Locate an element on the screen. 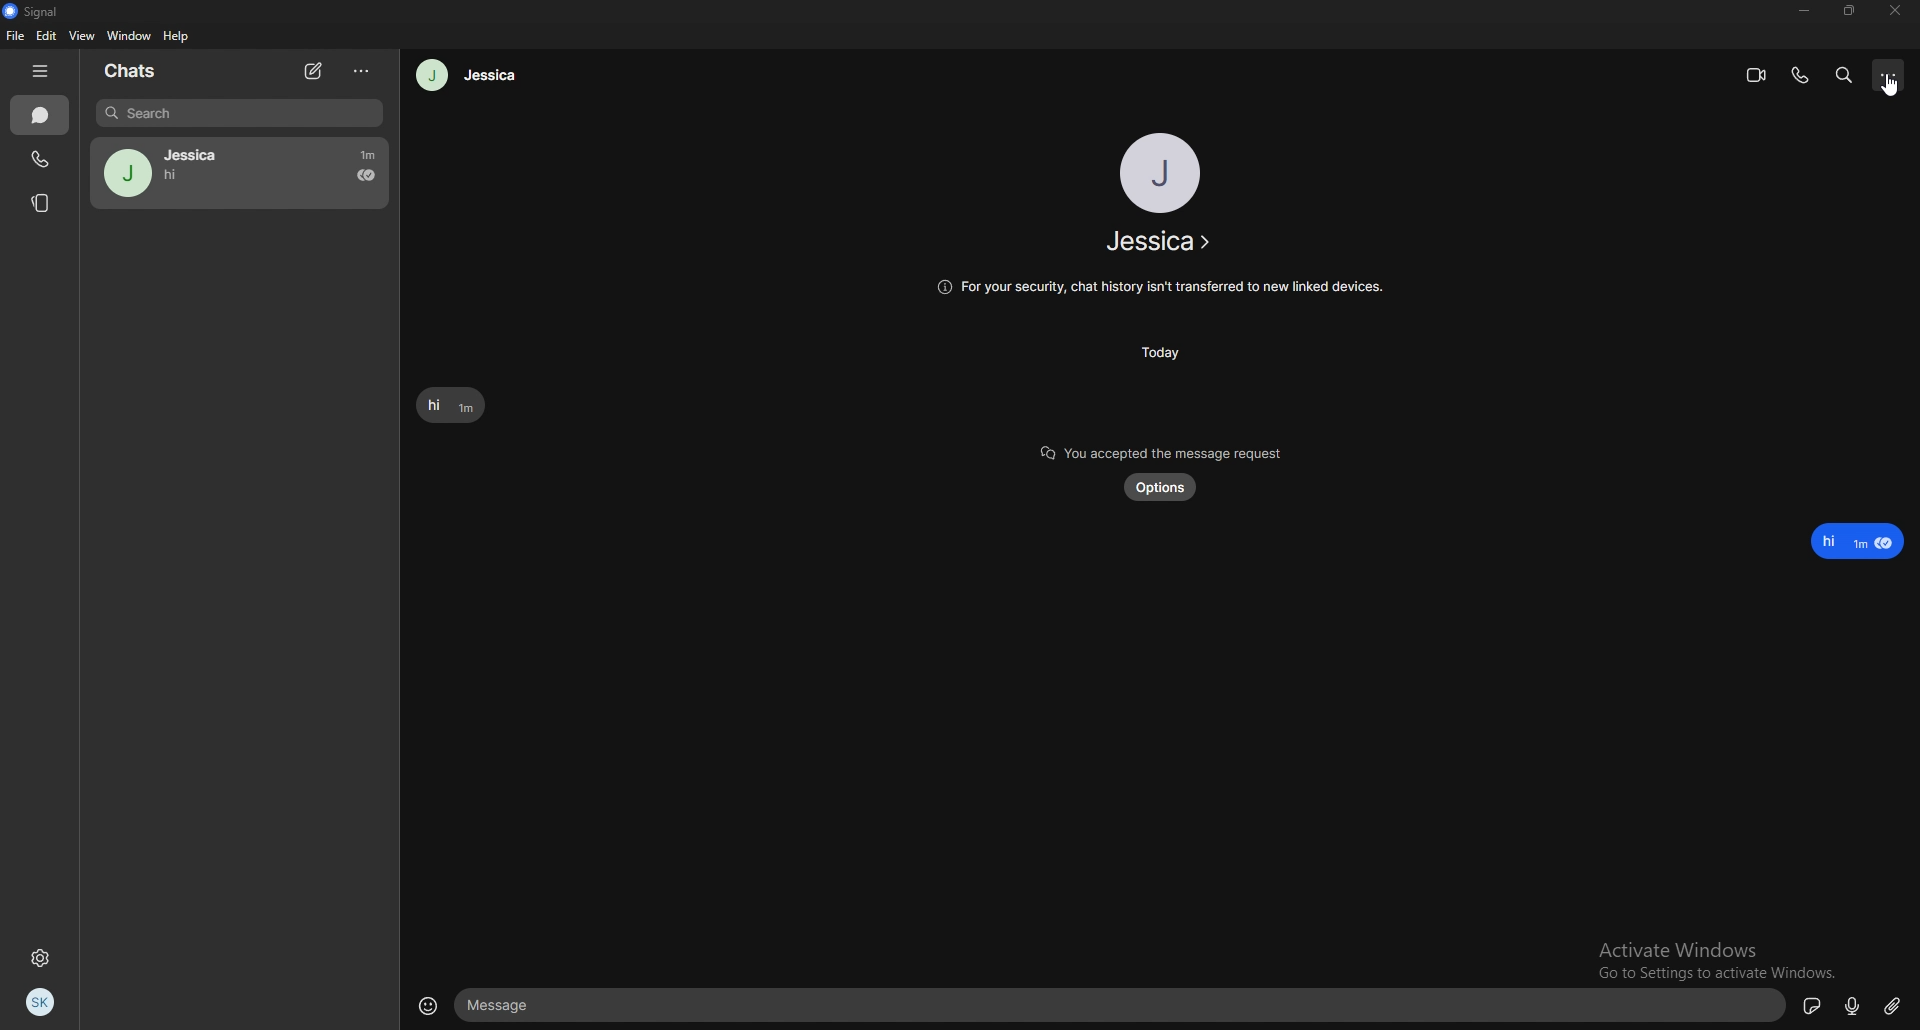  Chat is located at coordinates (39, 116).